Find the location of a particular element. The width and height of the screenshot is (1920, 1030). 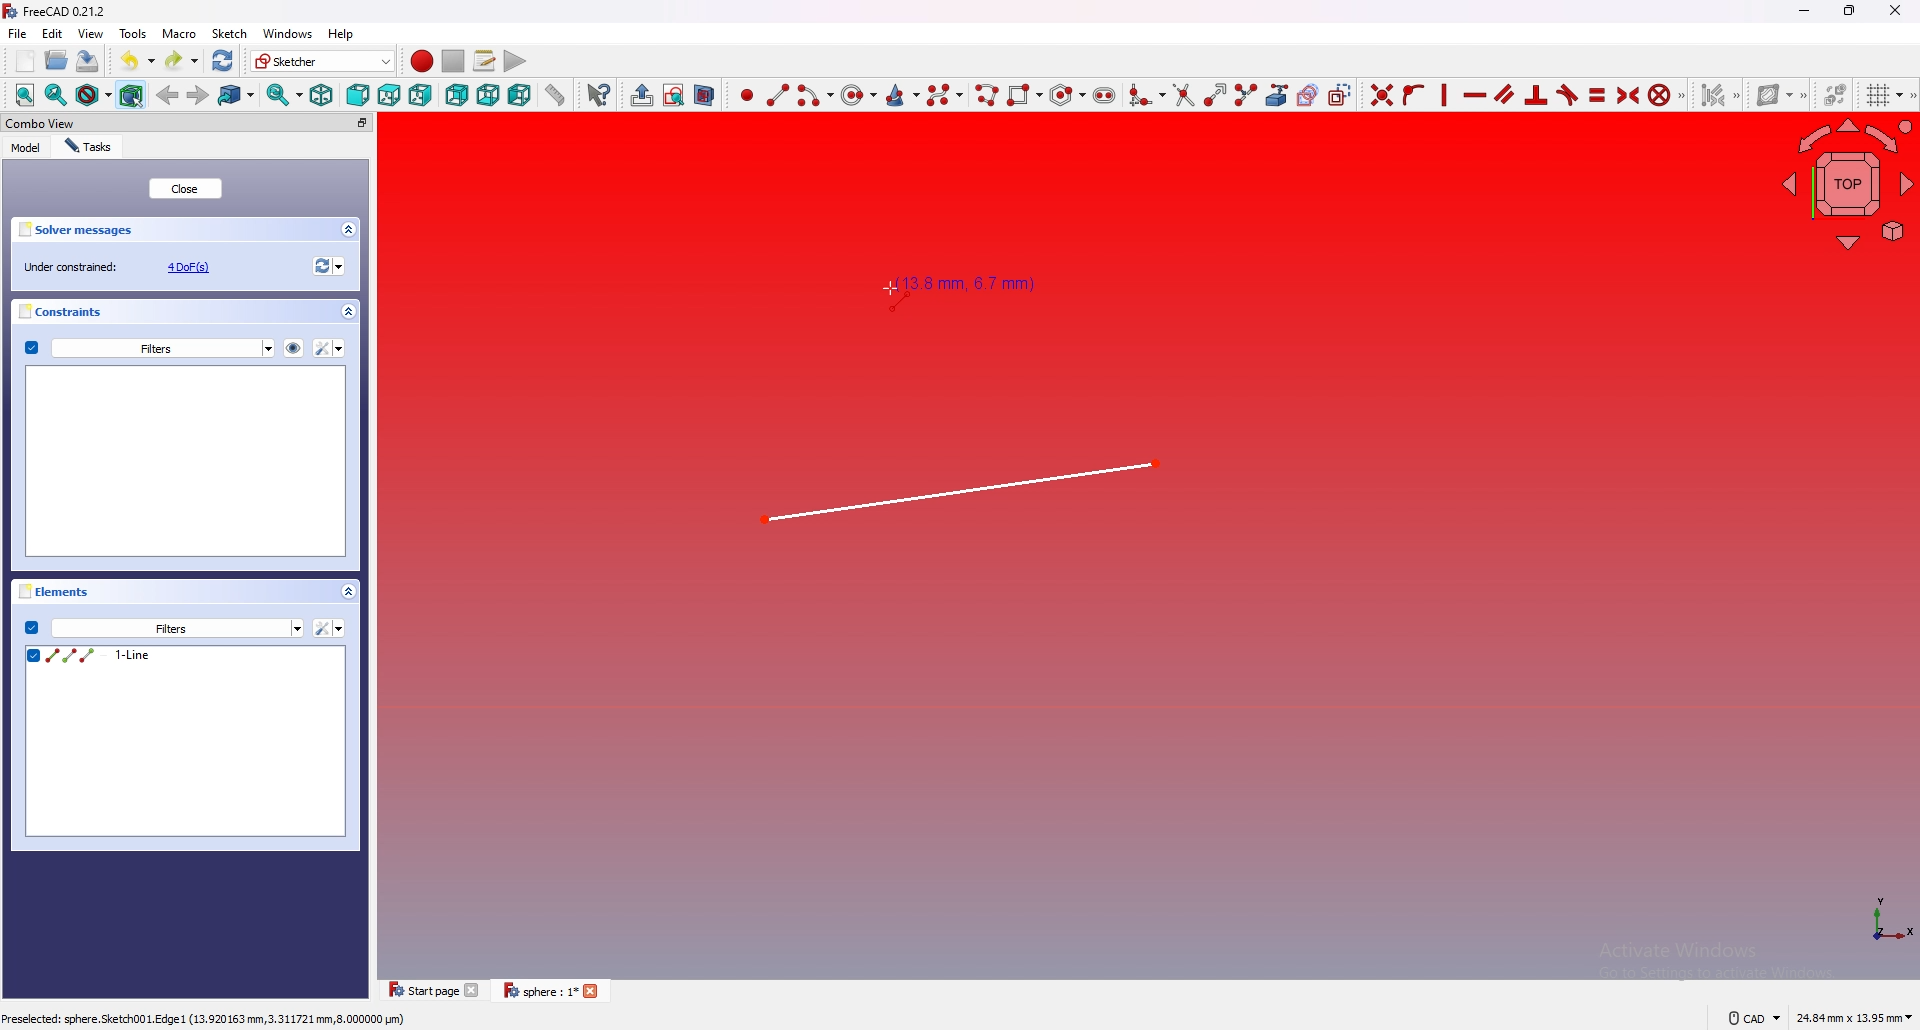

Constraint Symmetrical is located at coordinates (1625, 94).